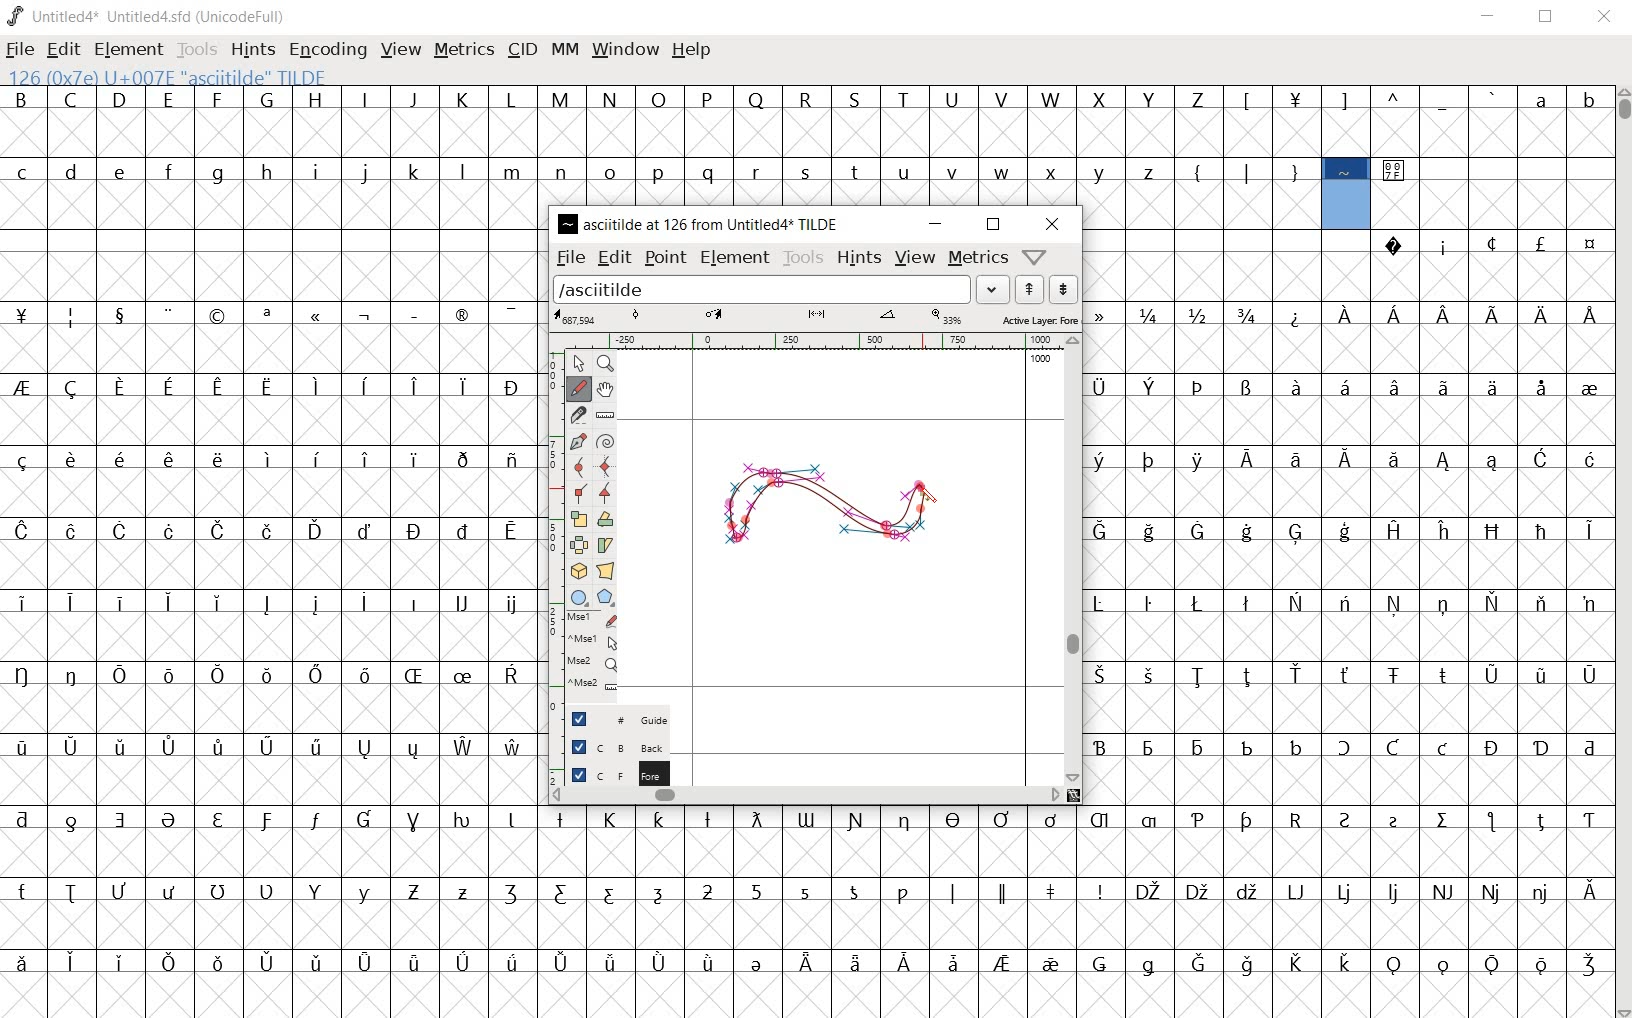 The width and height of the screenshot is (1632, 1018). I want to click on perform a perspective transformation on the selection, so click(577, 570).